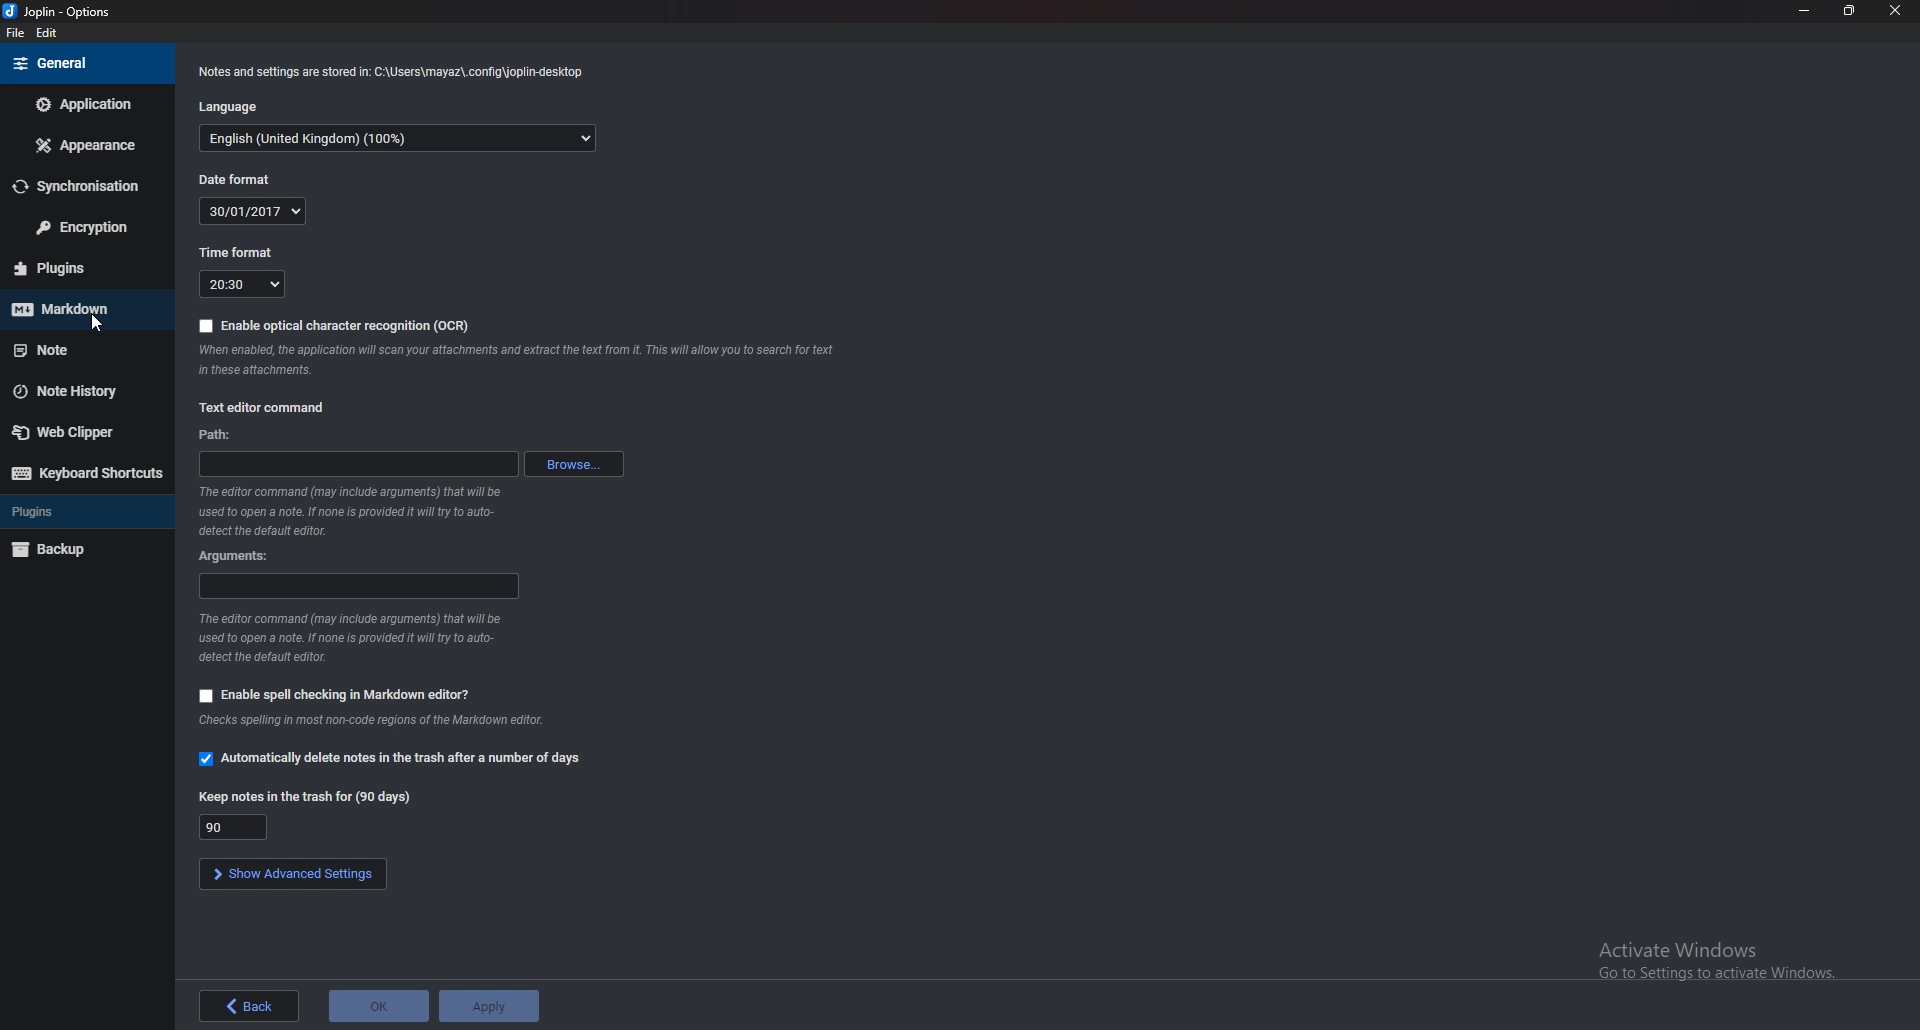  What do you see at coordinates (400, 140) in the screenshot?
I see `Language` at bounding box center [400, 140].